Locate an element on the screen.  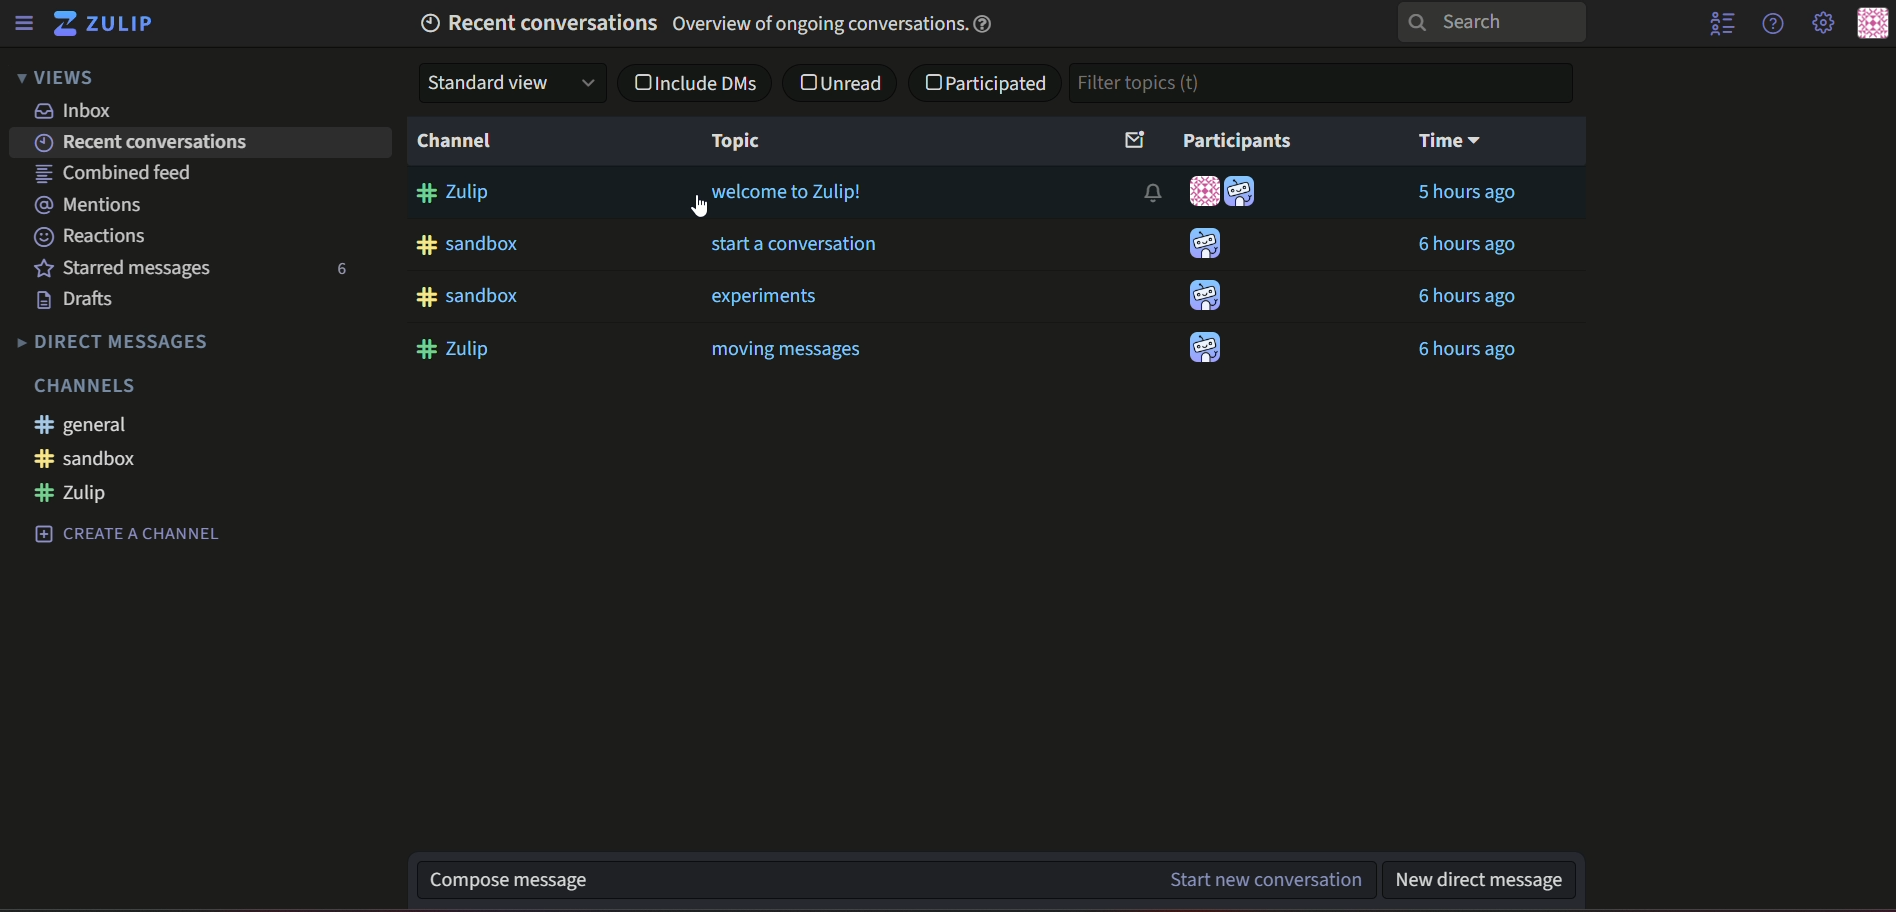
search bar is located at coordinates (1498, 23).